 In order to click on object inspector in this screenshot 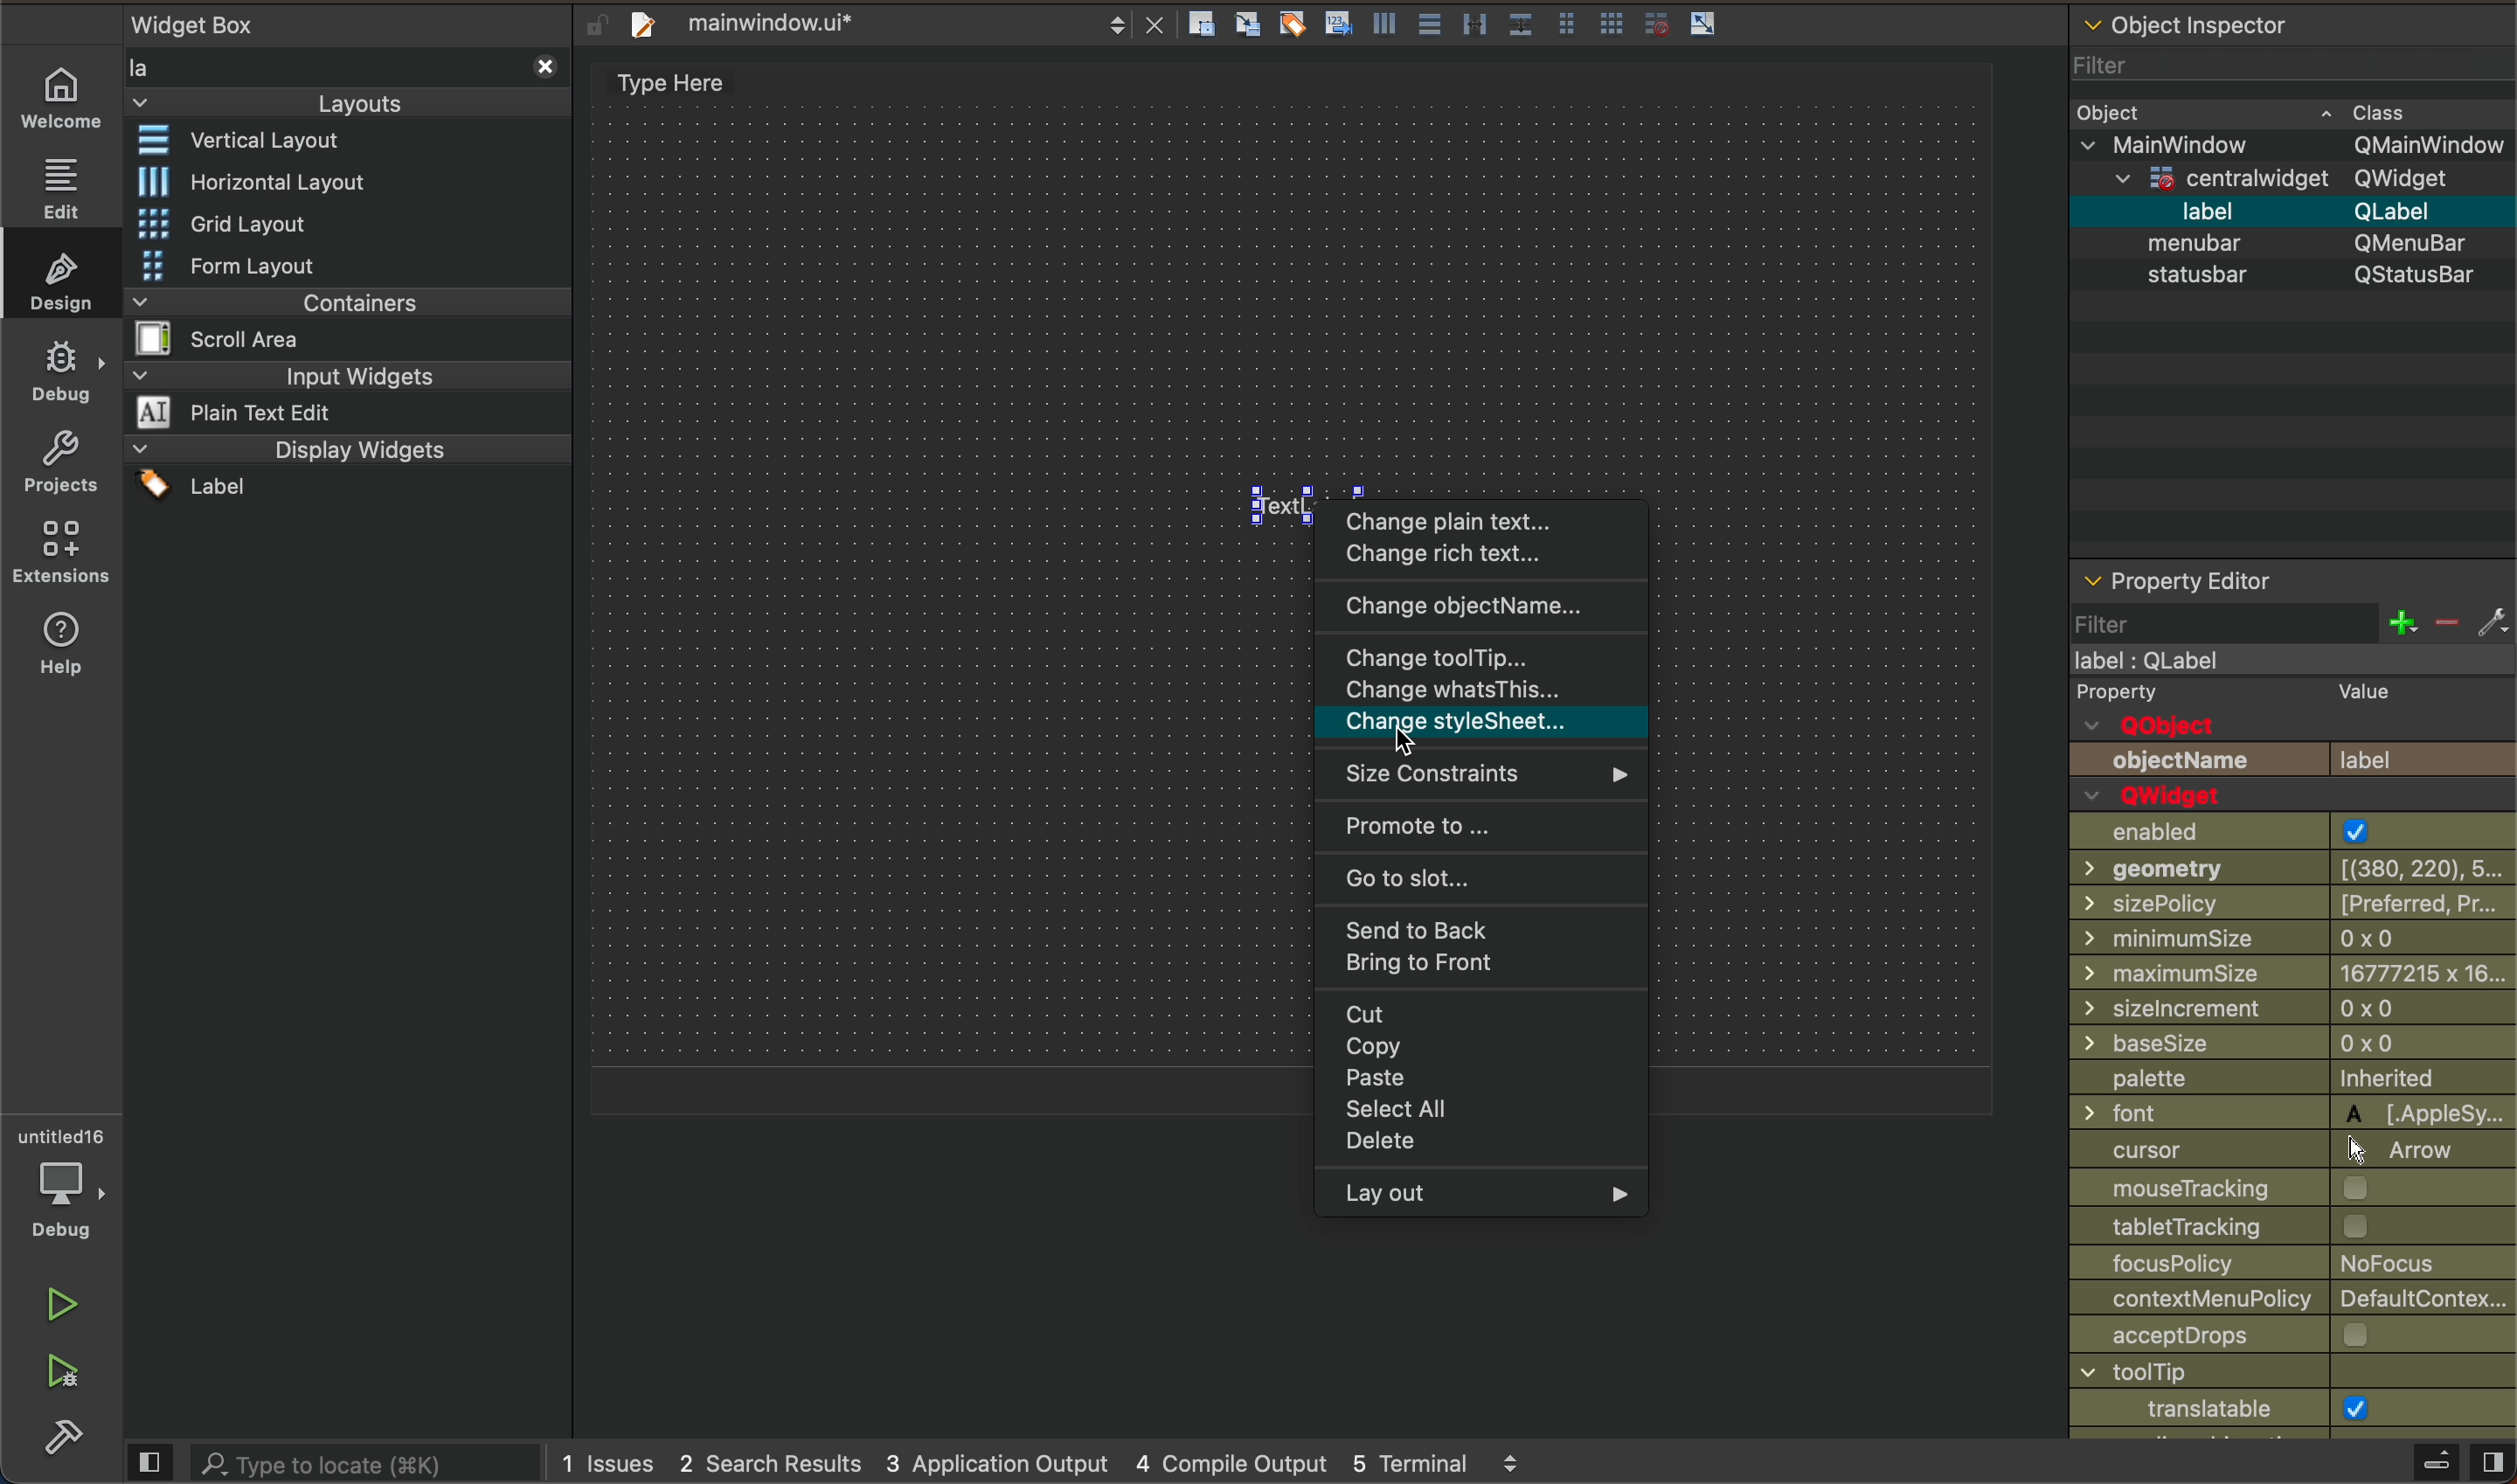, I will do `click(2288, 22)`.